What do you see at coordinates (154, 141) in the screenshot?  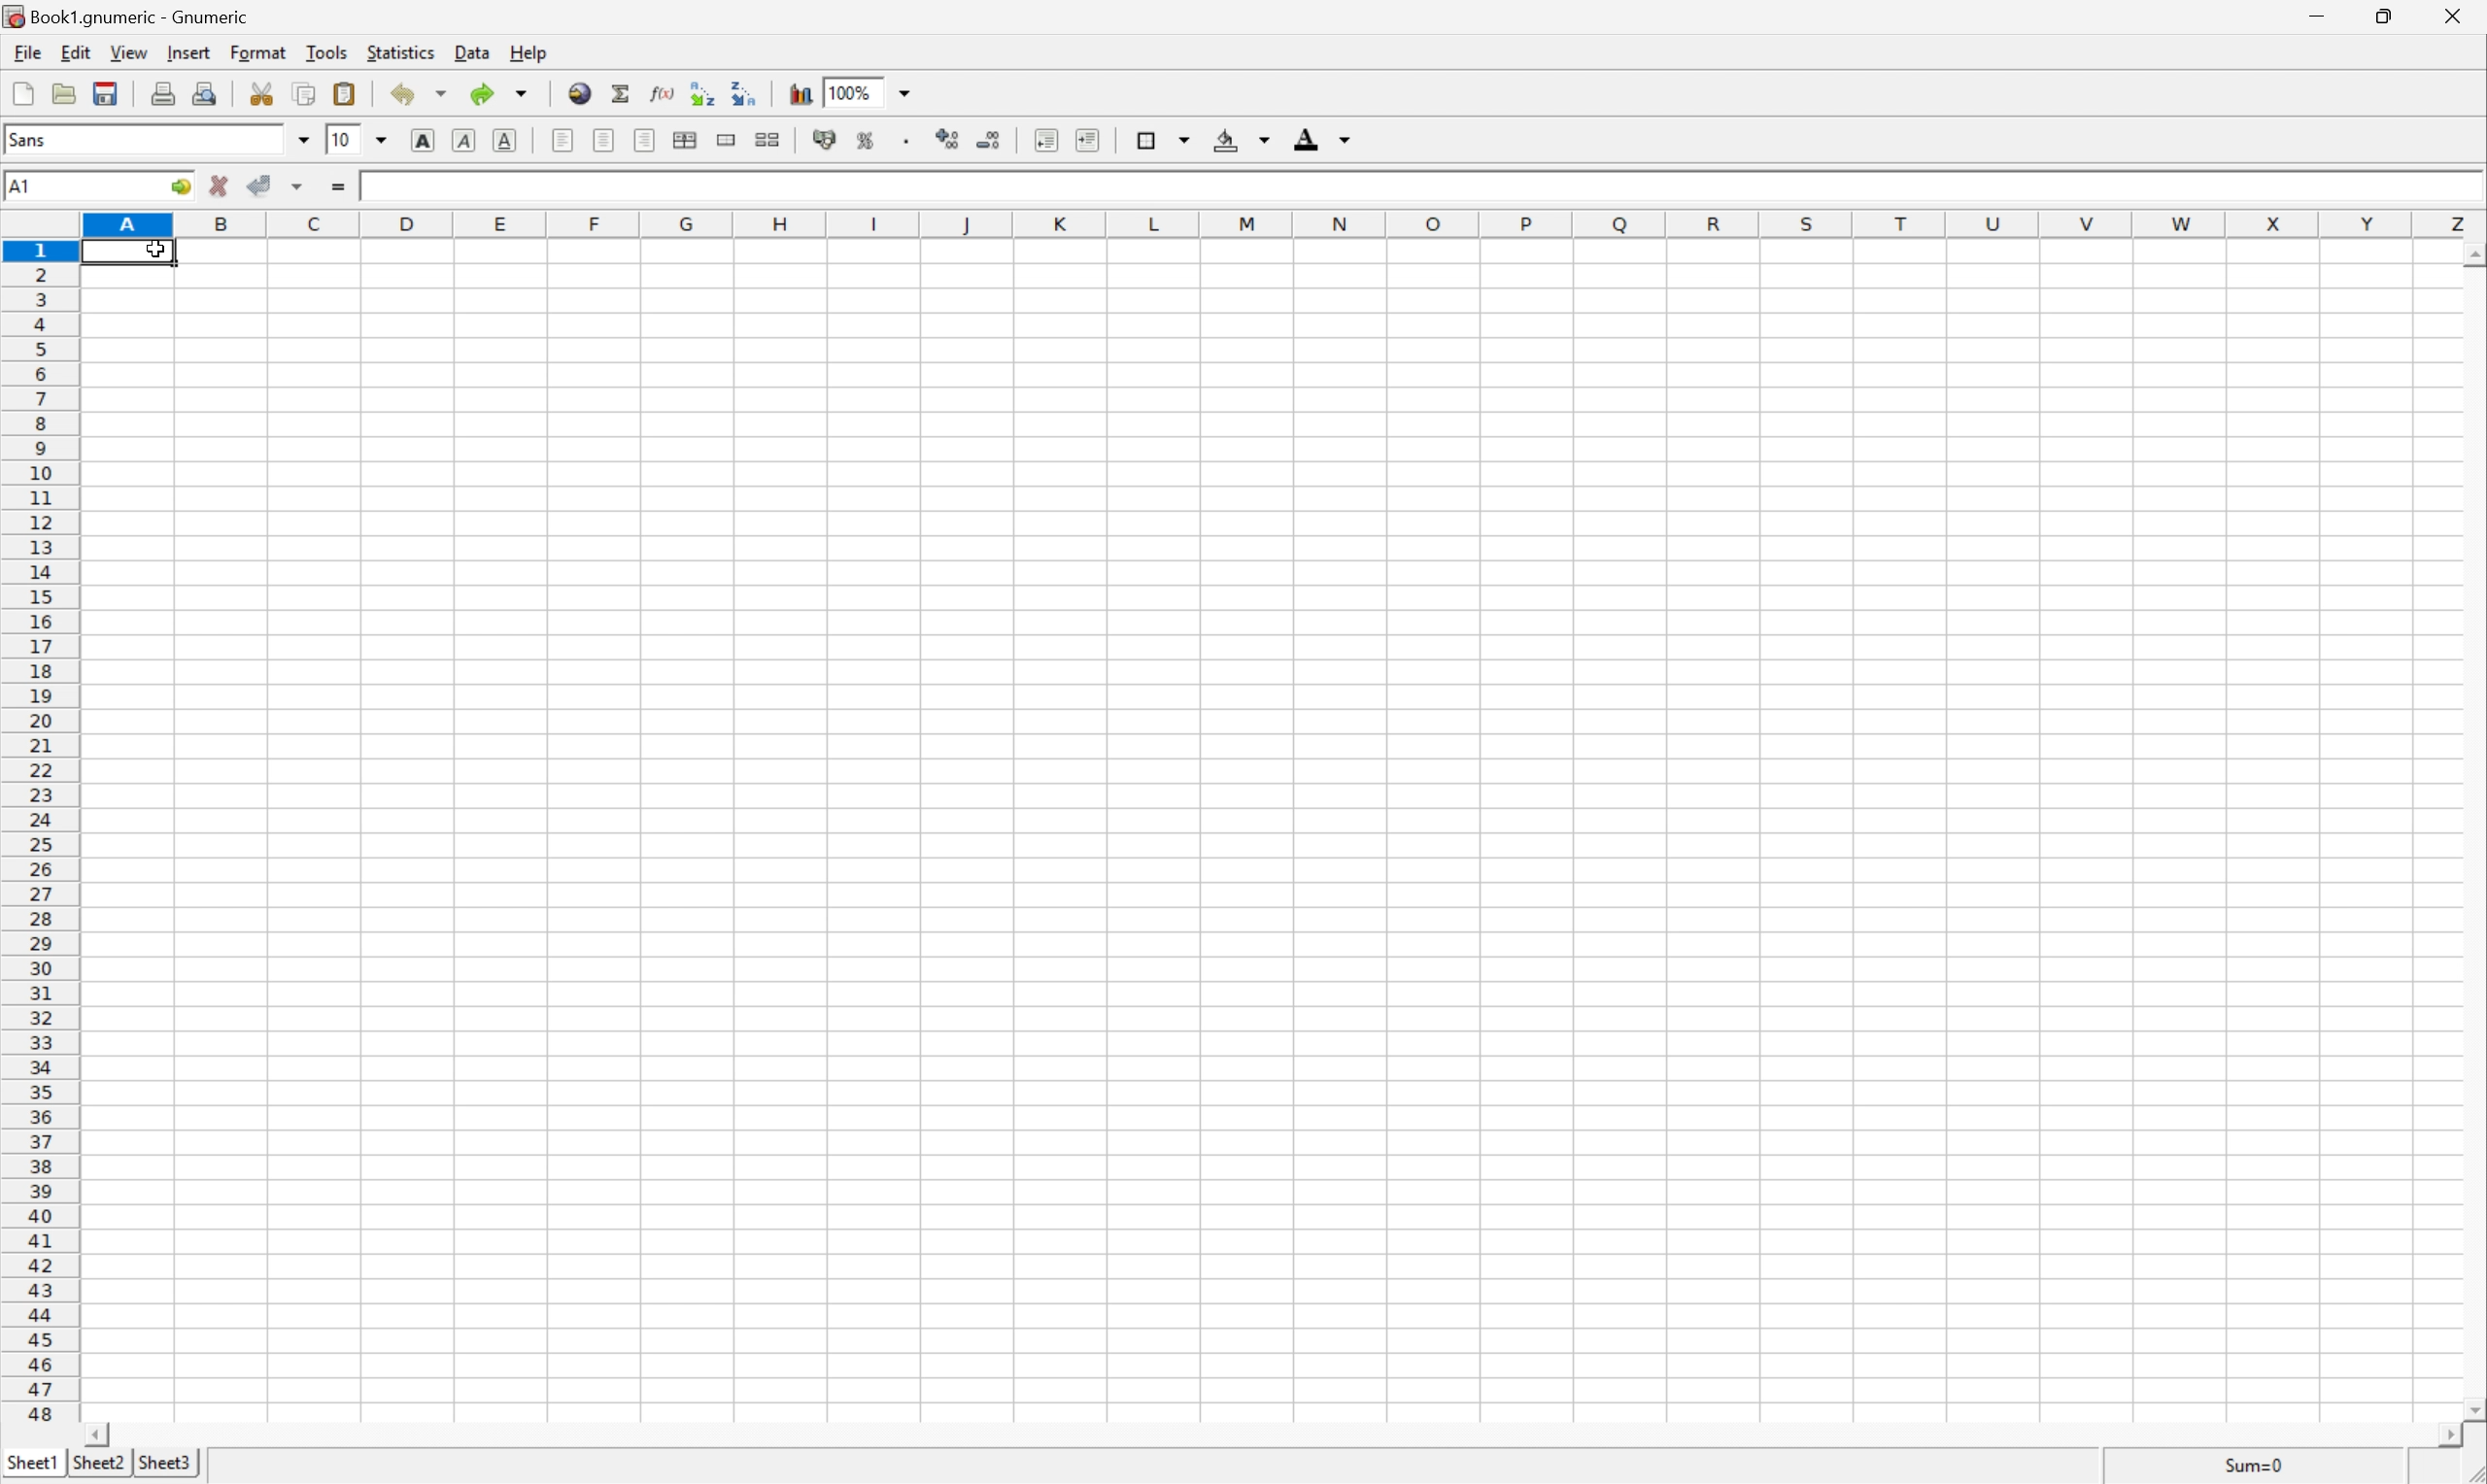 I see `font name - Sans` at bounding box center [154, 141].